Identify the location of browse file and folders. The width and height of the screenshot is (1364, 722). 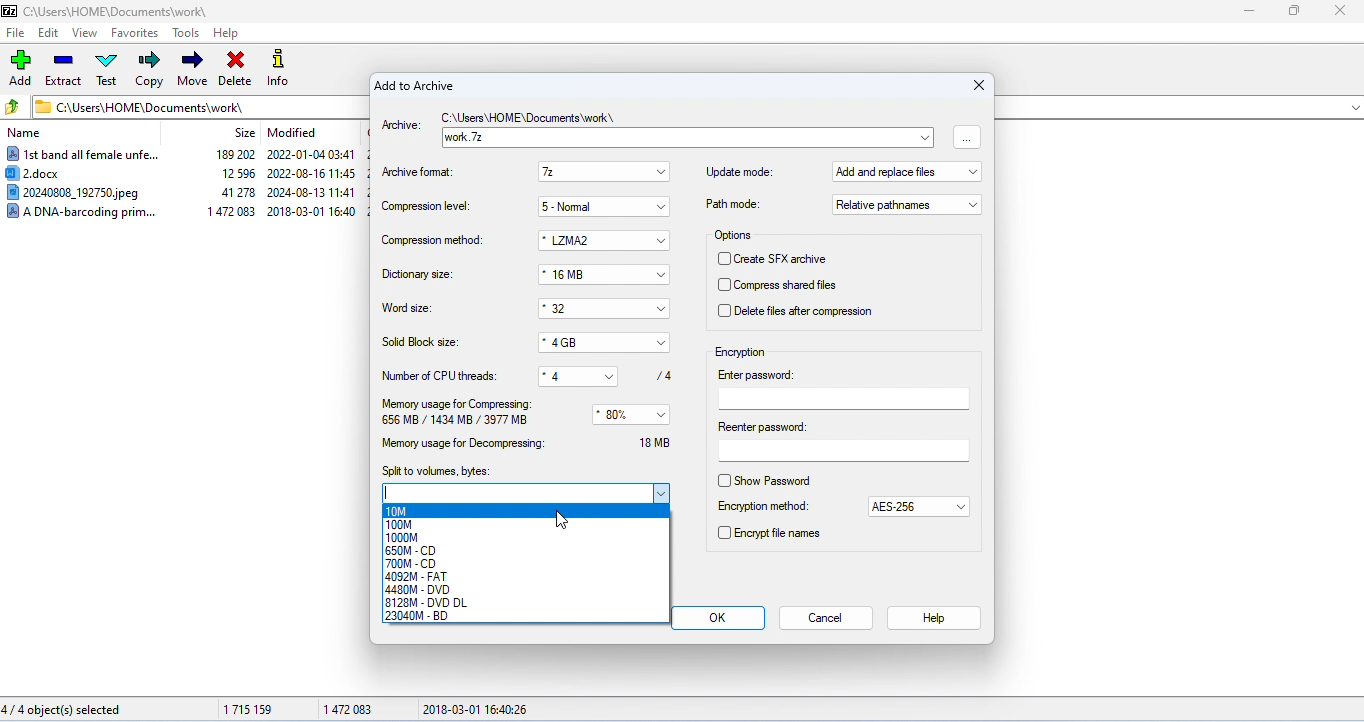
(968, 136).